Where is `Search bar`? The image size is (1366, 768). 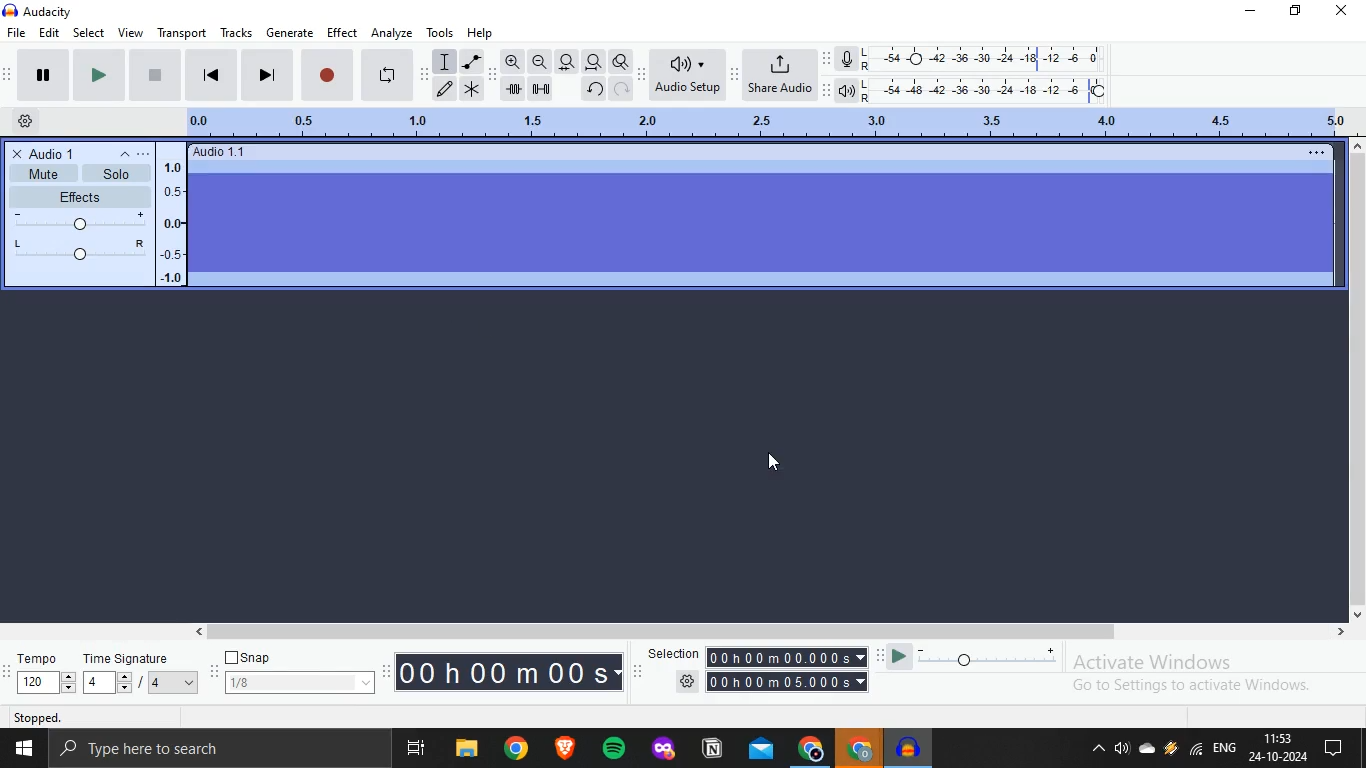
Search bar is located at coordinates (220, 749).